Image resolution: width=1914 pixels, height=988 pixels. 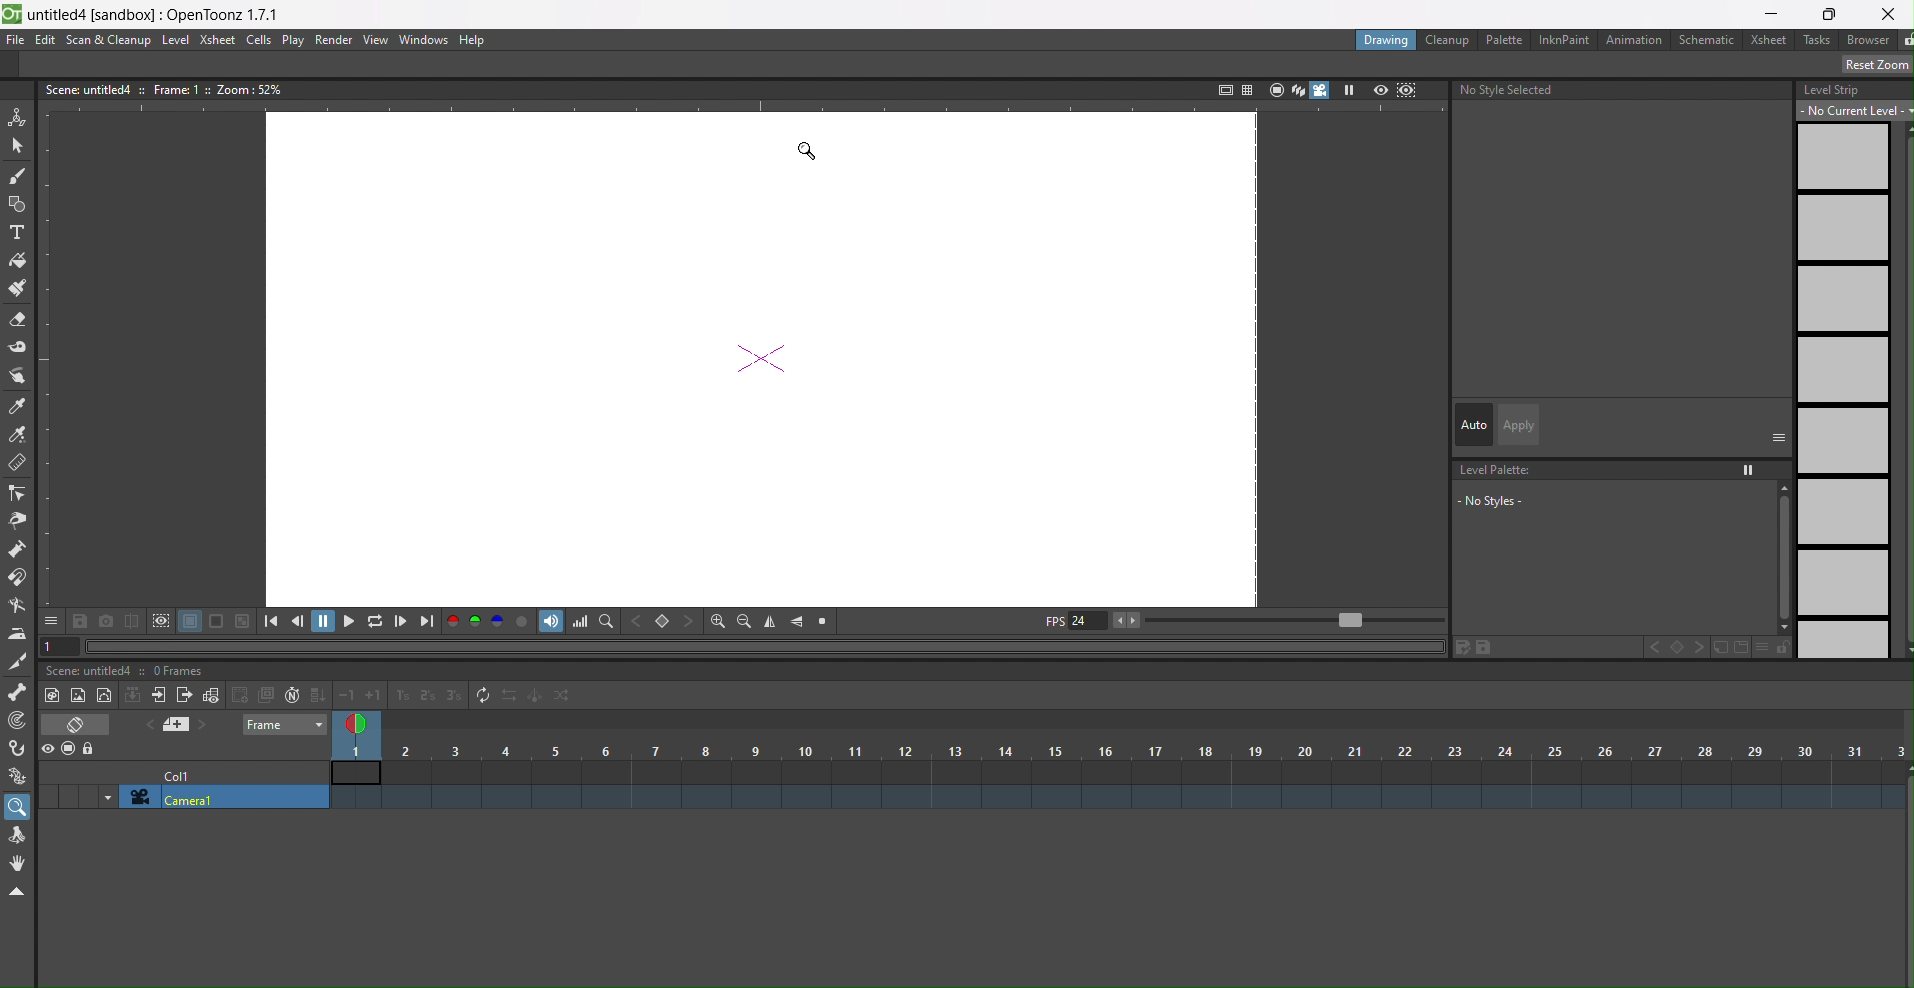 I want to click on inknpaint, so click(x=1563, y=39).